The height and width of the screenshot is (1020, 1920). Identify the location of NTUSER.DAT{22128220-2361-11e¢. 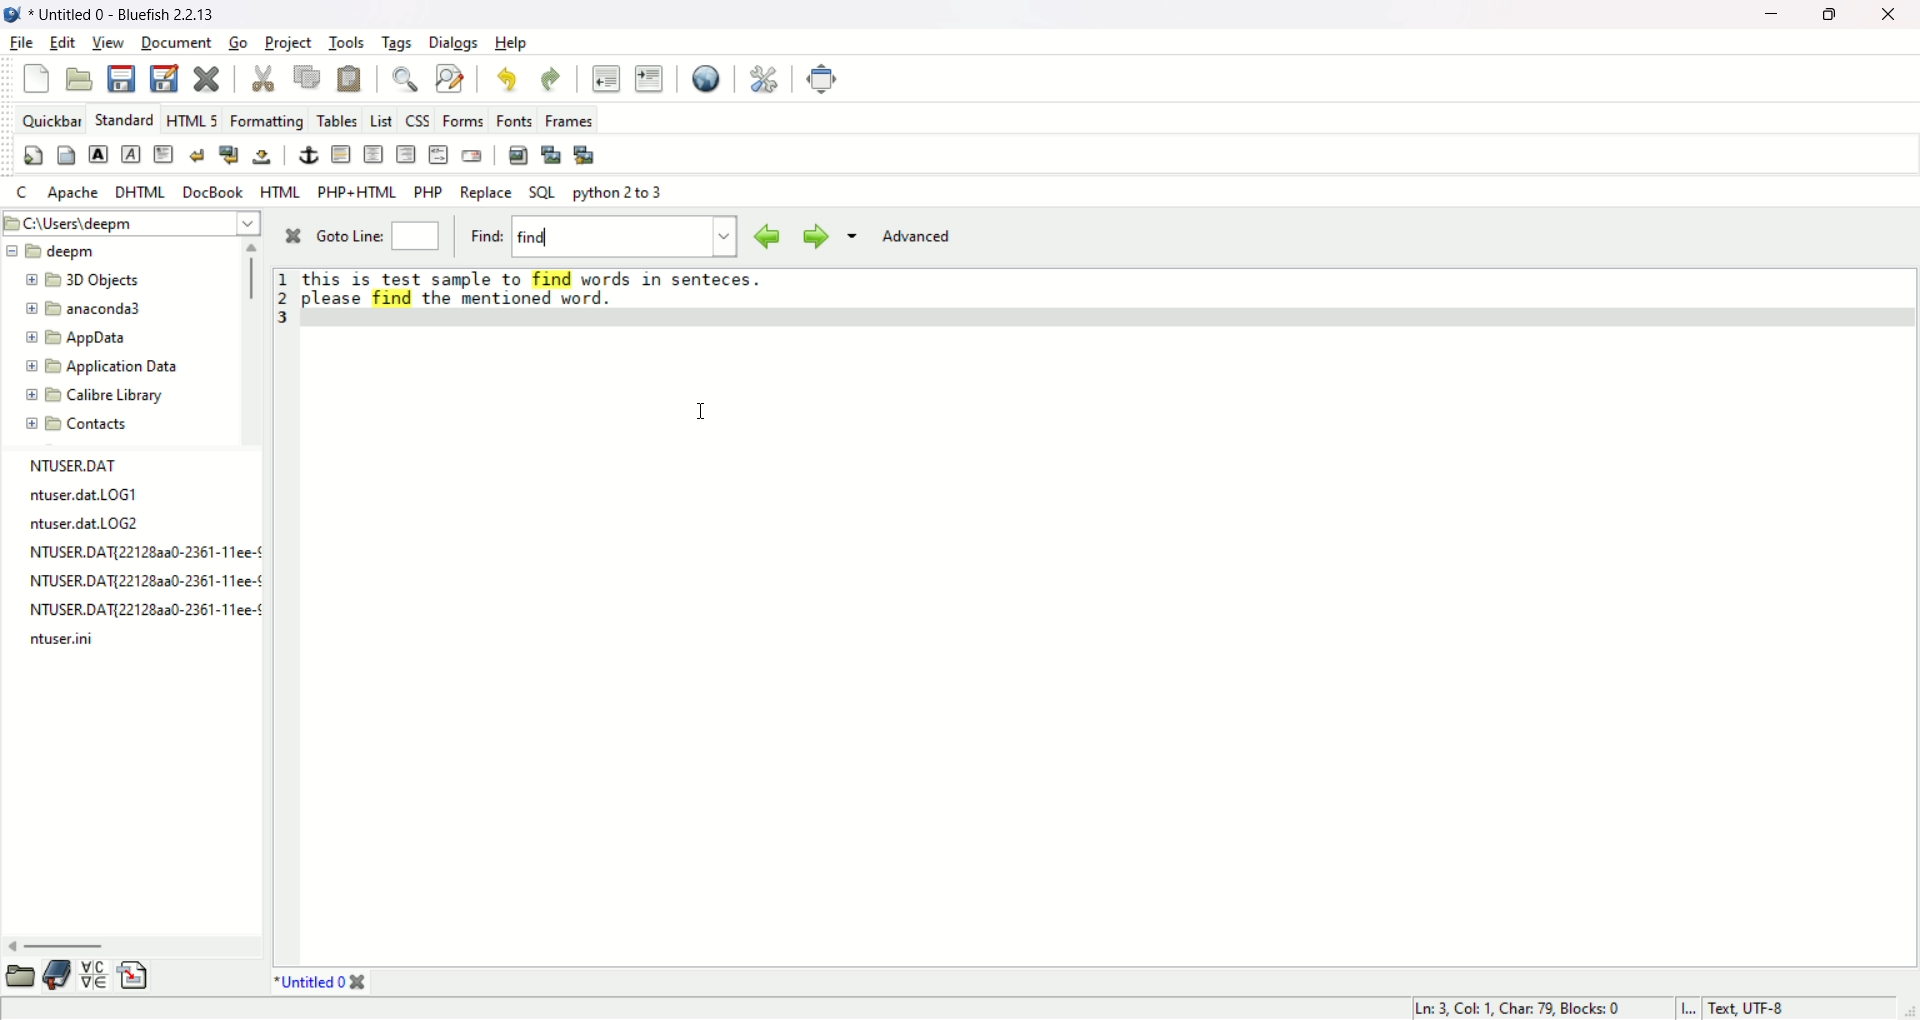
(128, 610).